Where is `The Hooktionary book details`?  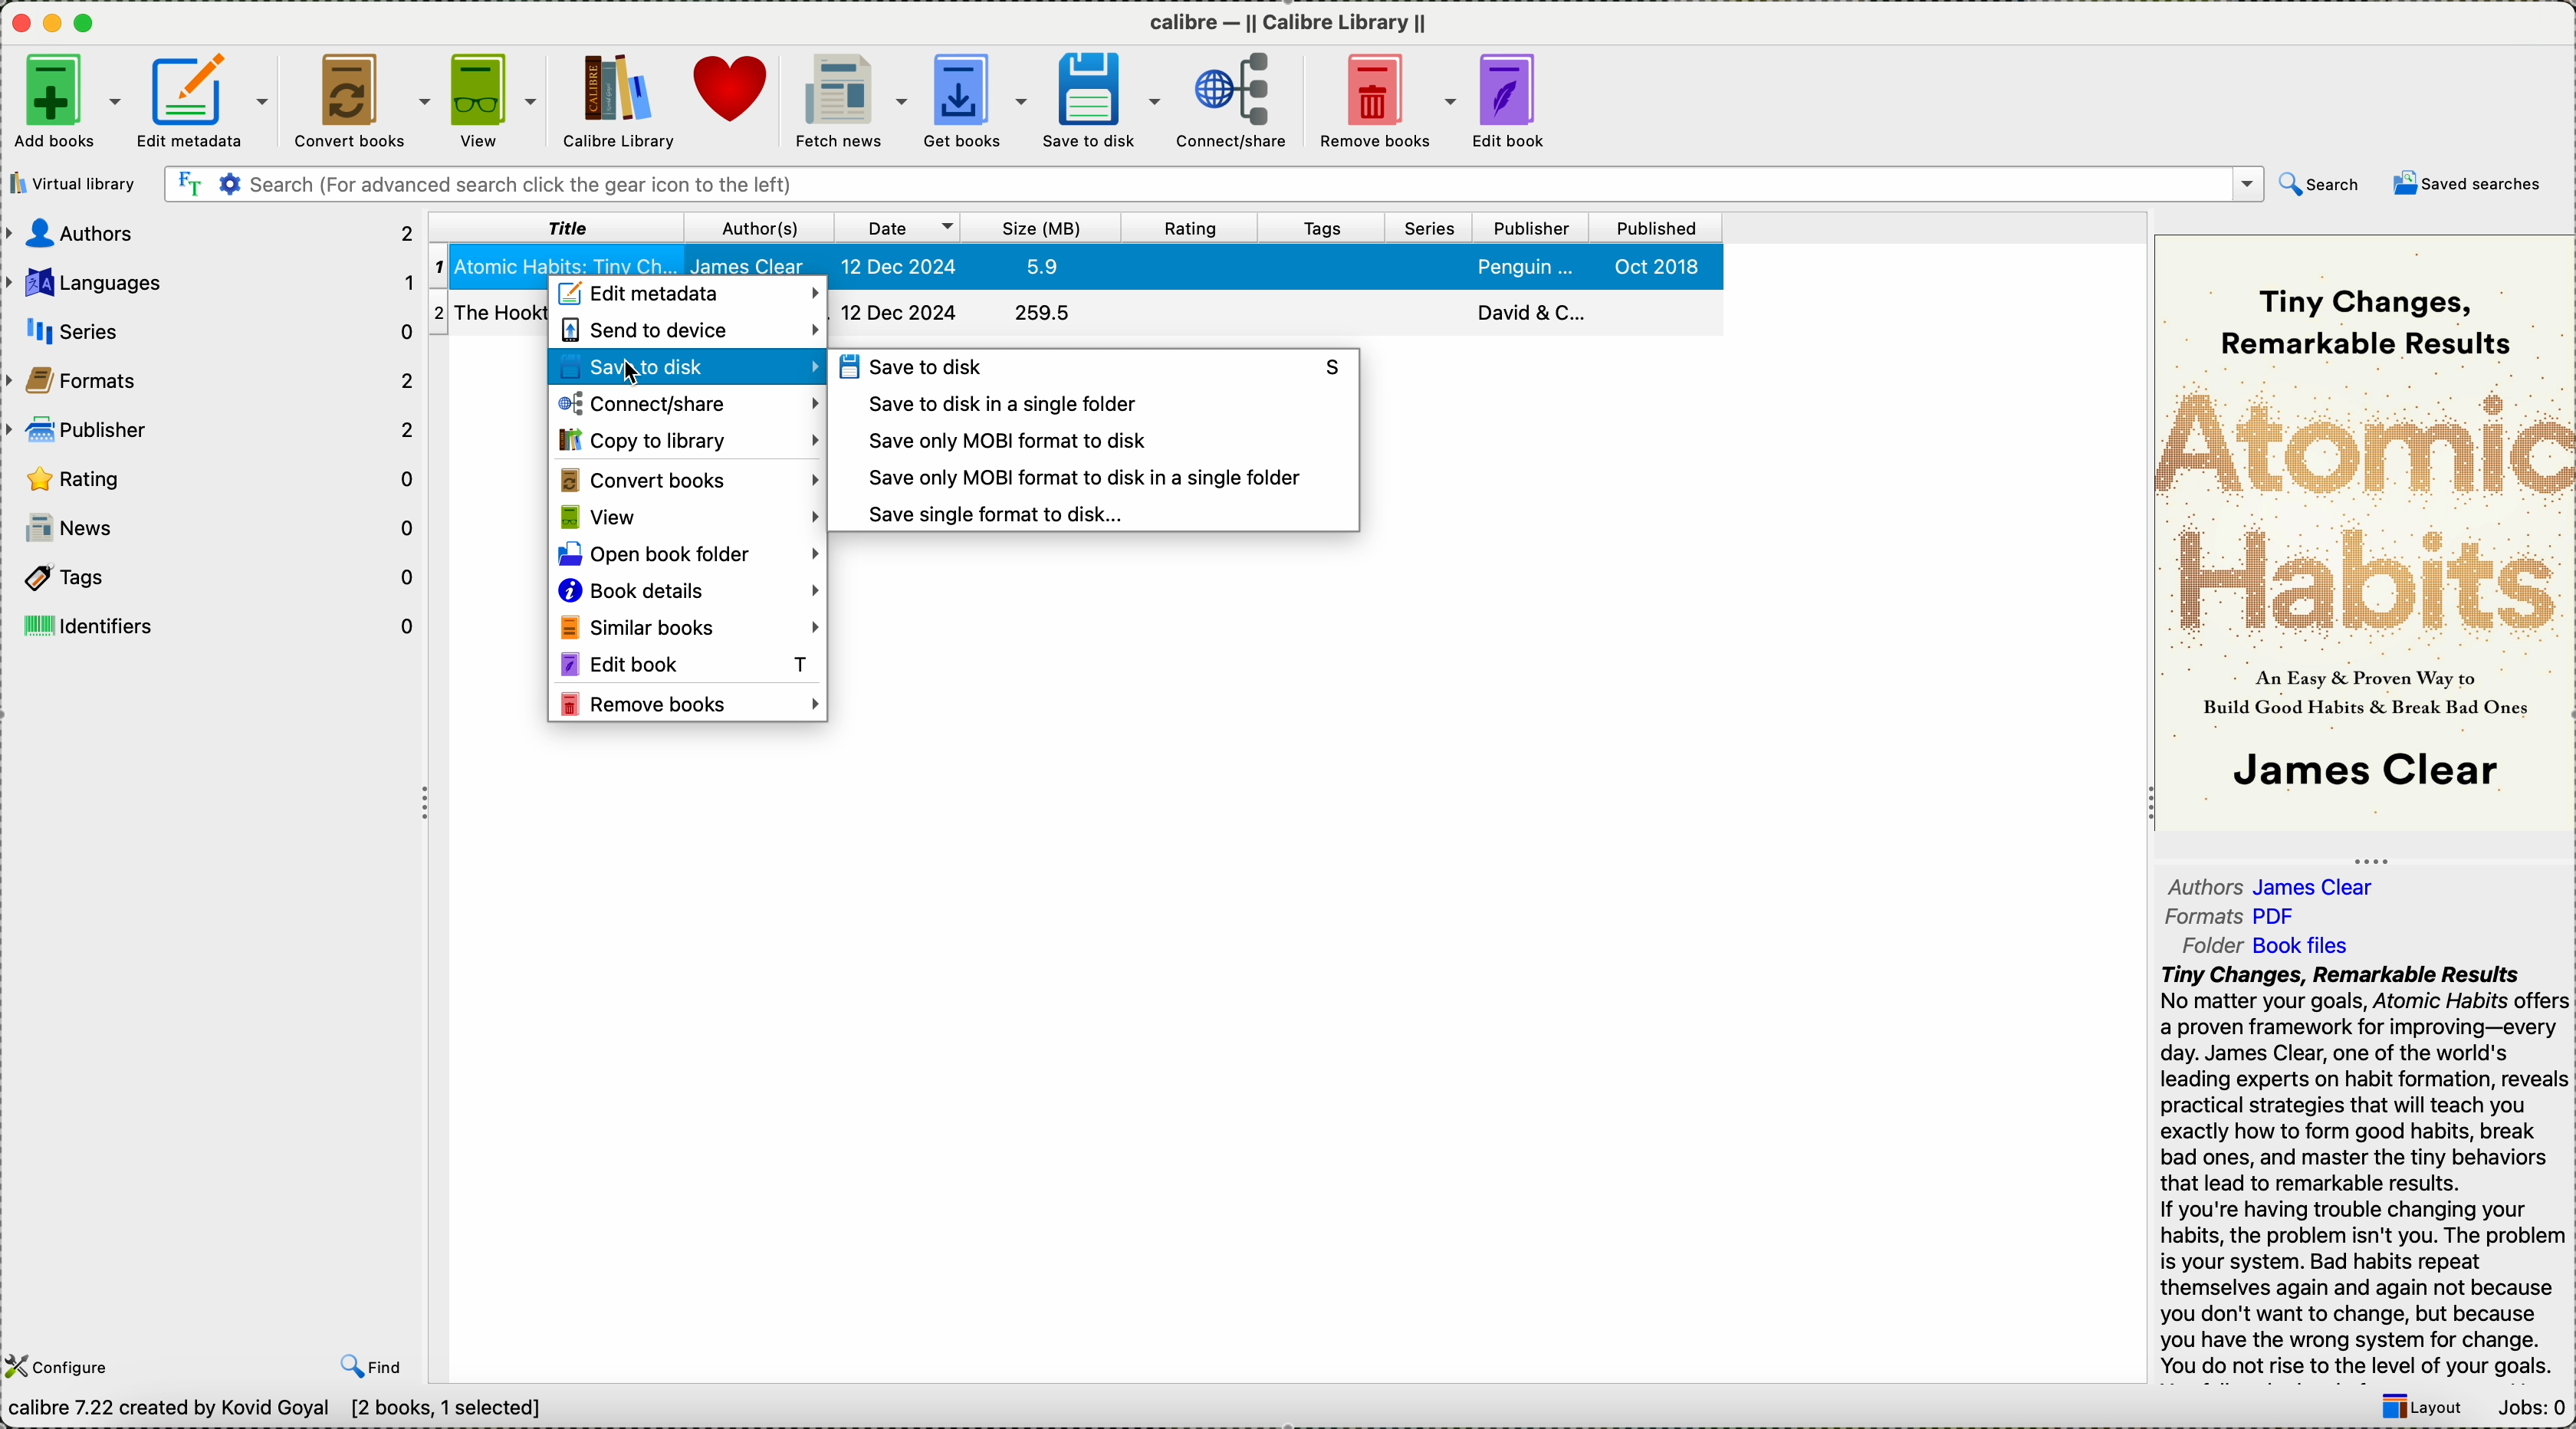
The Hooktionary book details is located at coordinates (488, 312).